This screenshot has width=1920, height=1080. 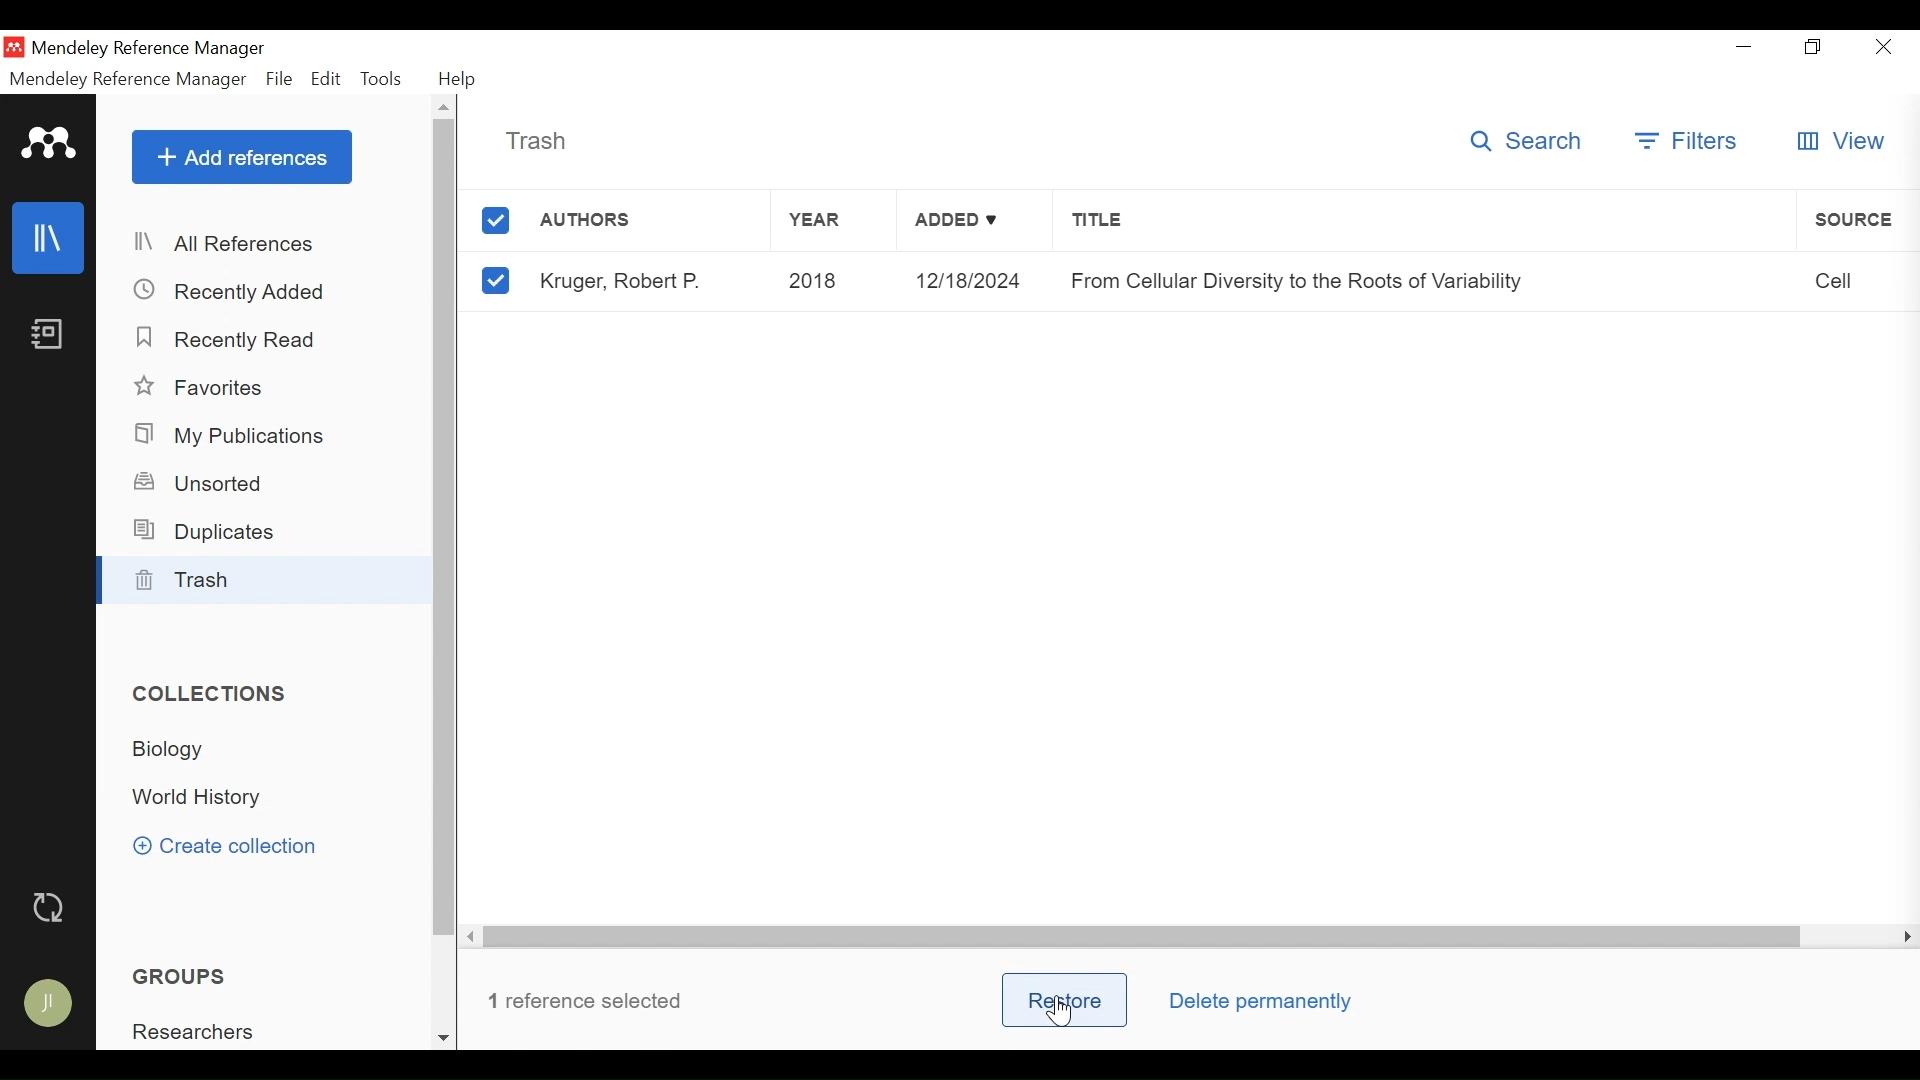 I want to click on Mendeley Logo, so click(x=47, y=143).